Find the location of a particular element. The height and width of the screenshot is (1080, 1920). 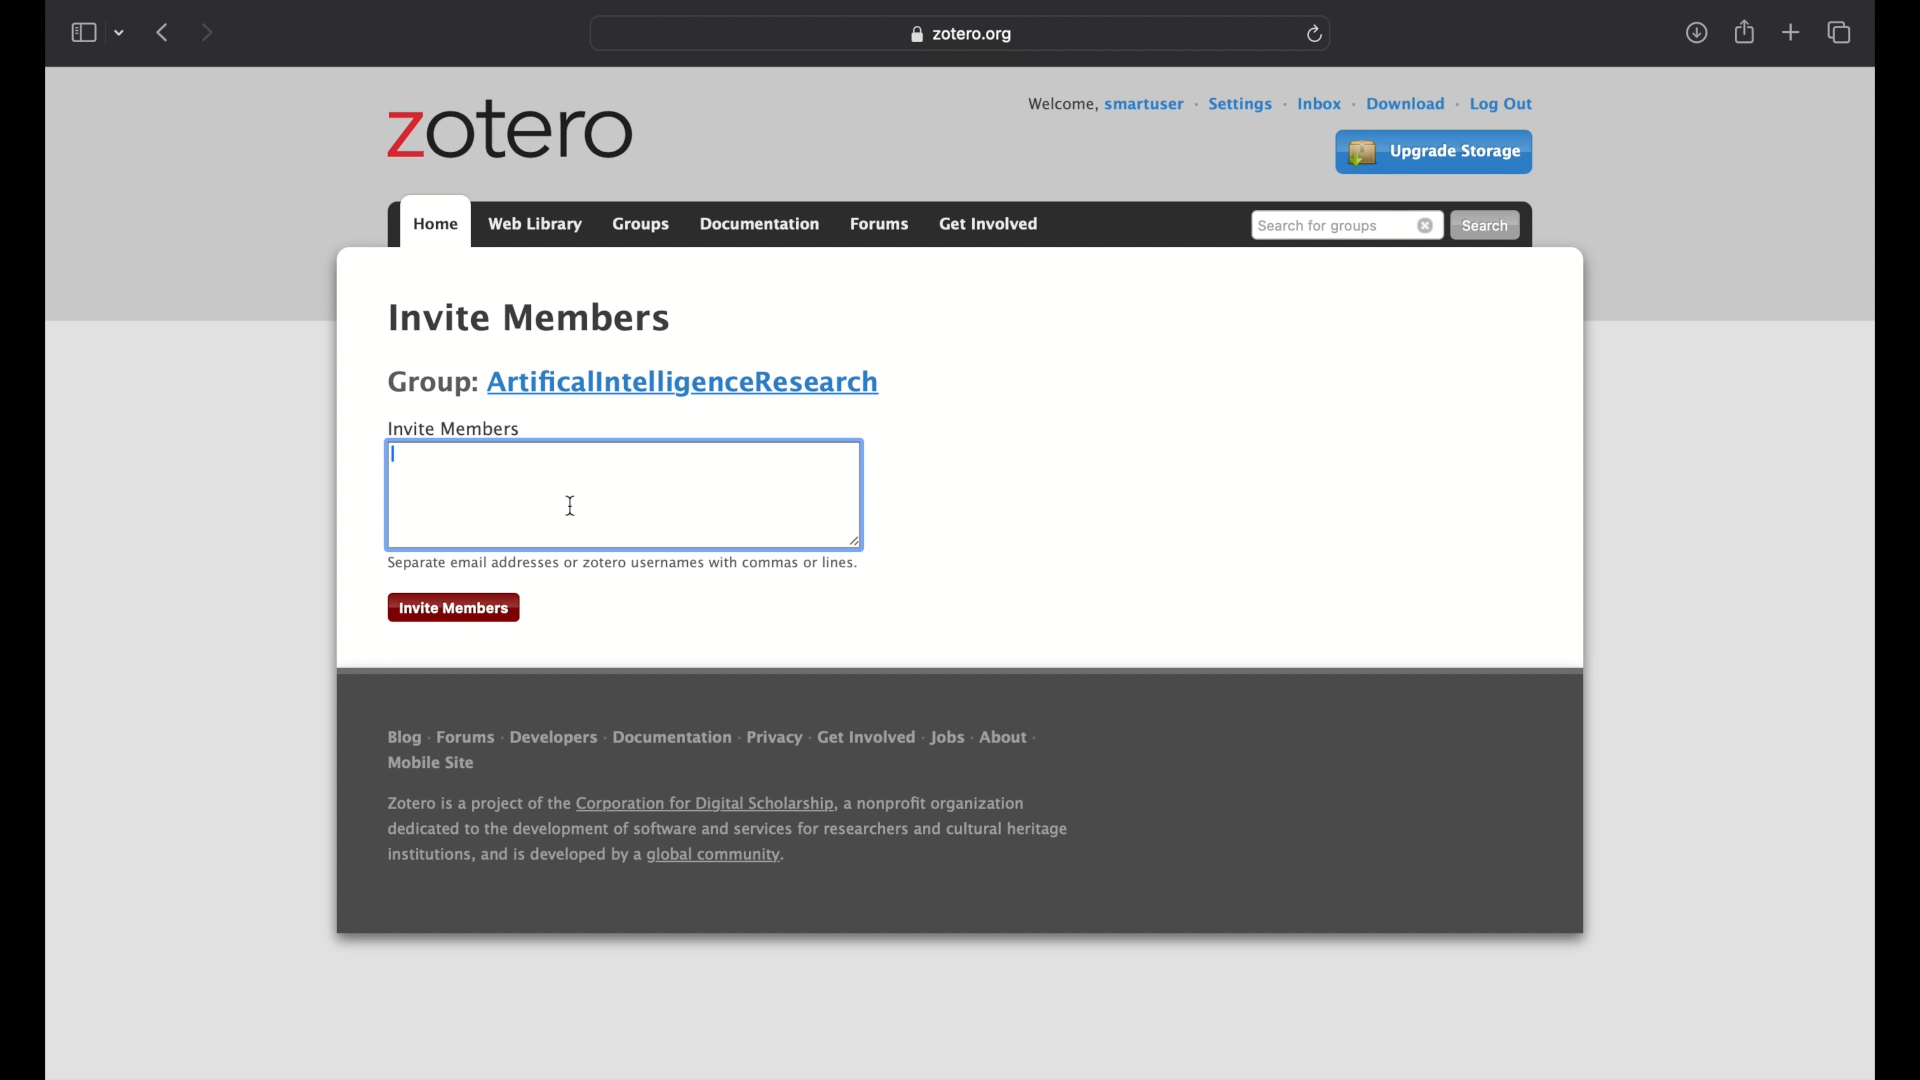

invite members is located at coordinates (462, 426).